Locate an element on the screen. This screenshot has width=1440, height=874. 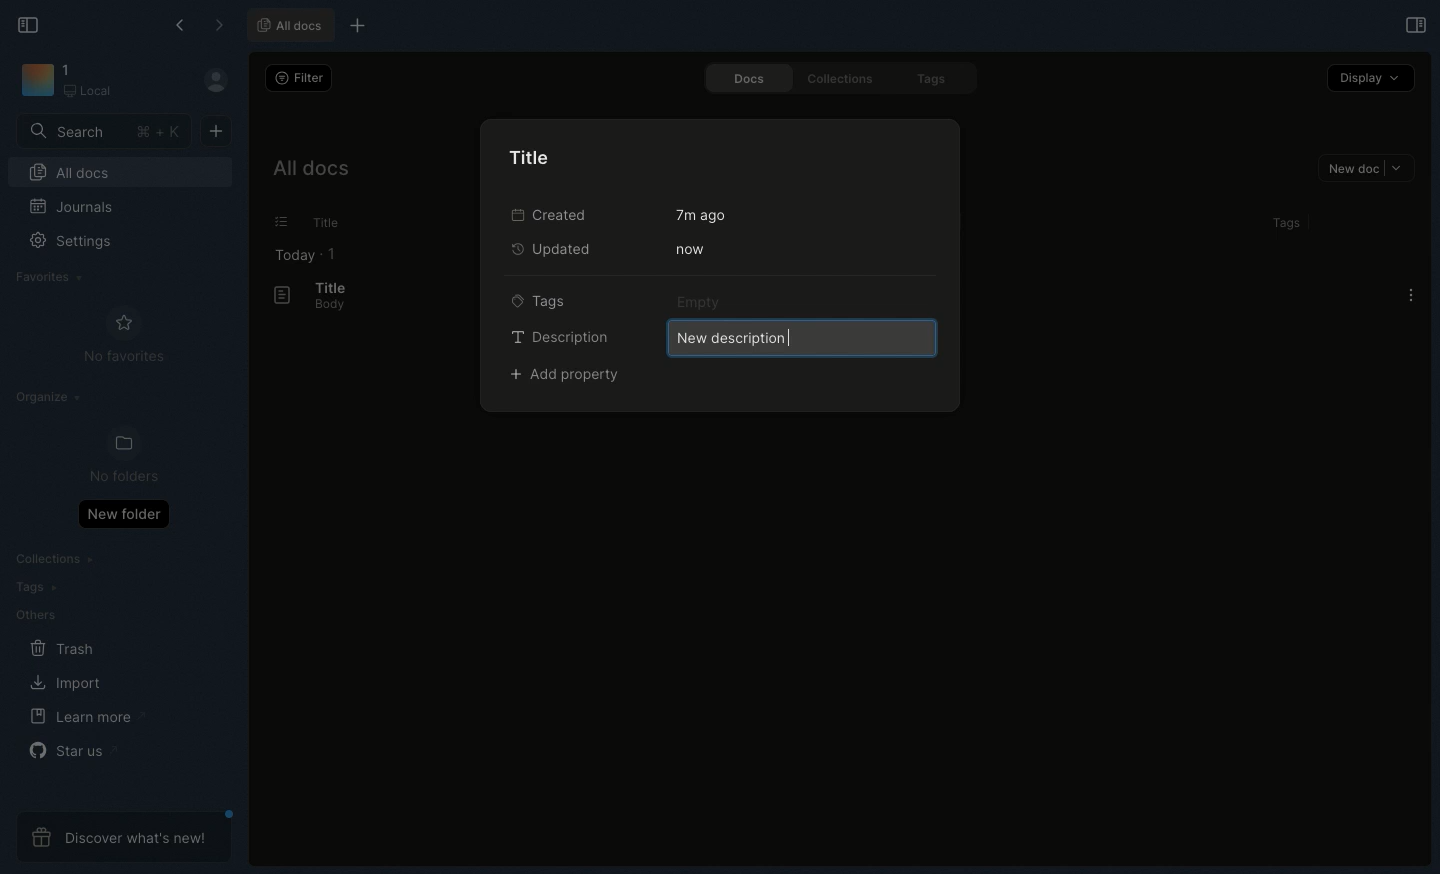
Tags is located at coordinates (539, 299).